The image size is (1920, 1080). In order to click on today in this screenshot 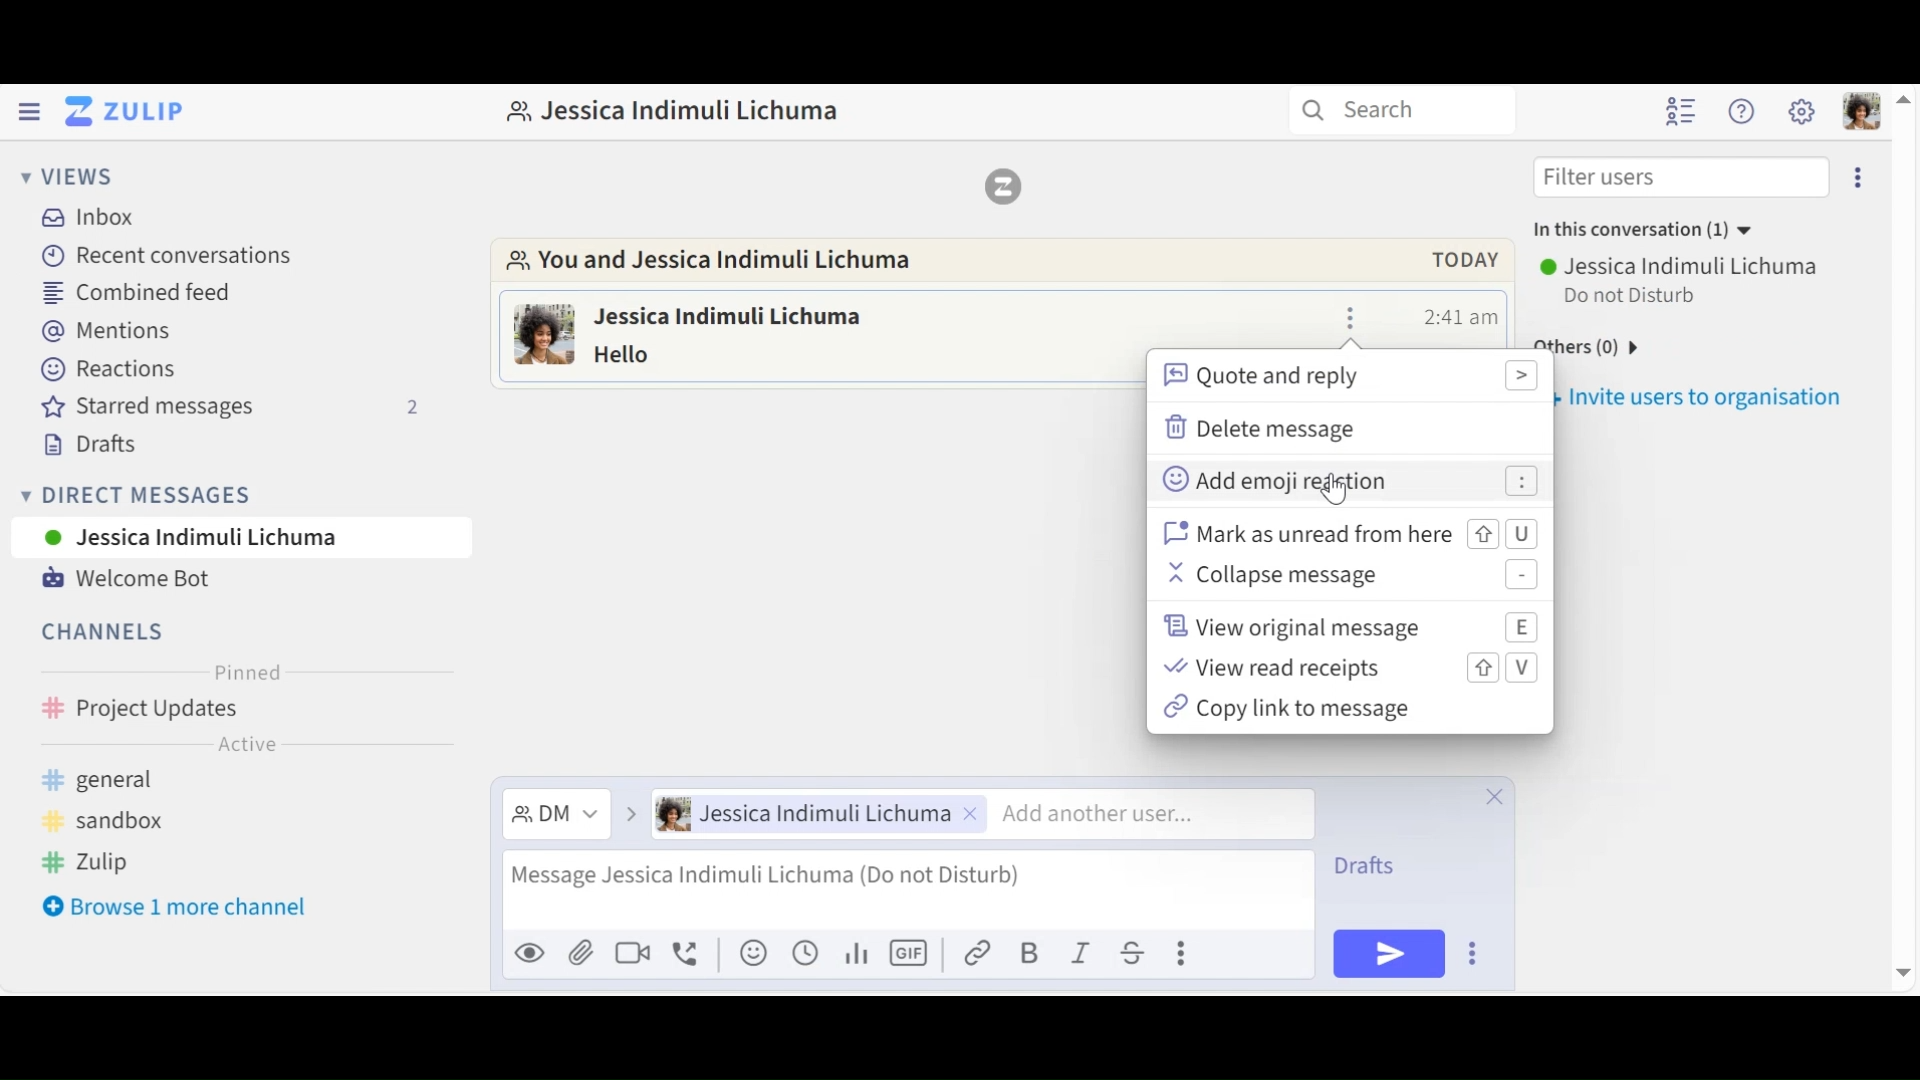, I will do `click(1455, 260)`.